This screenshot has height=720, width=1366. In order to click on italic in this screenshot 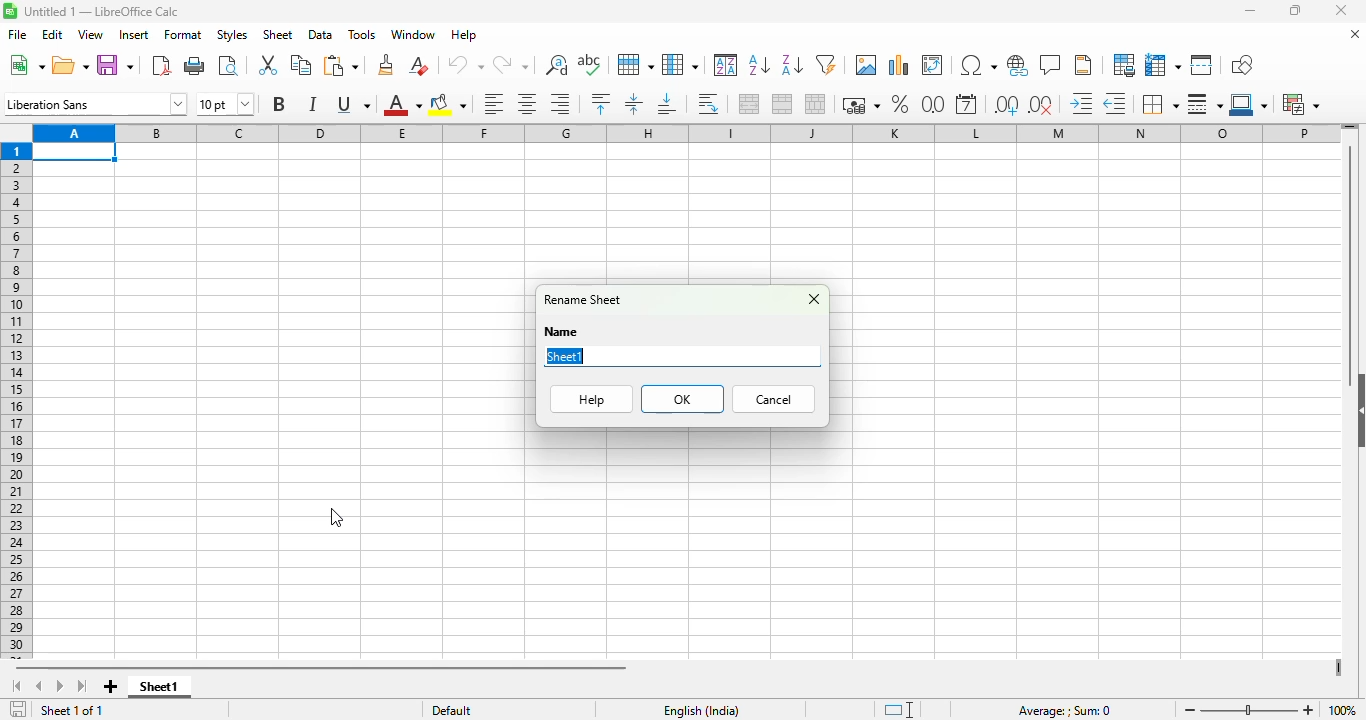, I will do `click(312, 104)`.